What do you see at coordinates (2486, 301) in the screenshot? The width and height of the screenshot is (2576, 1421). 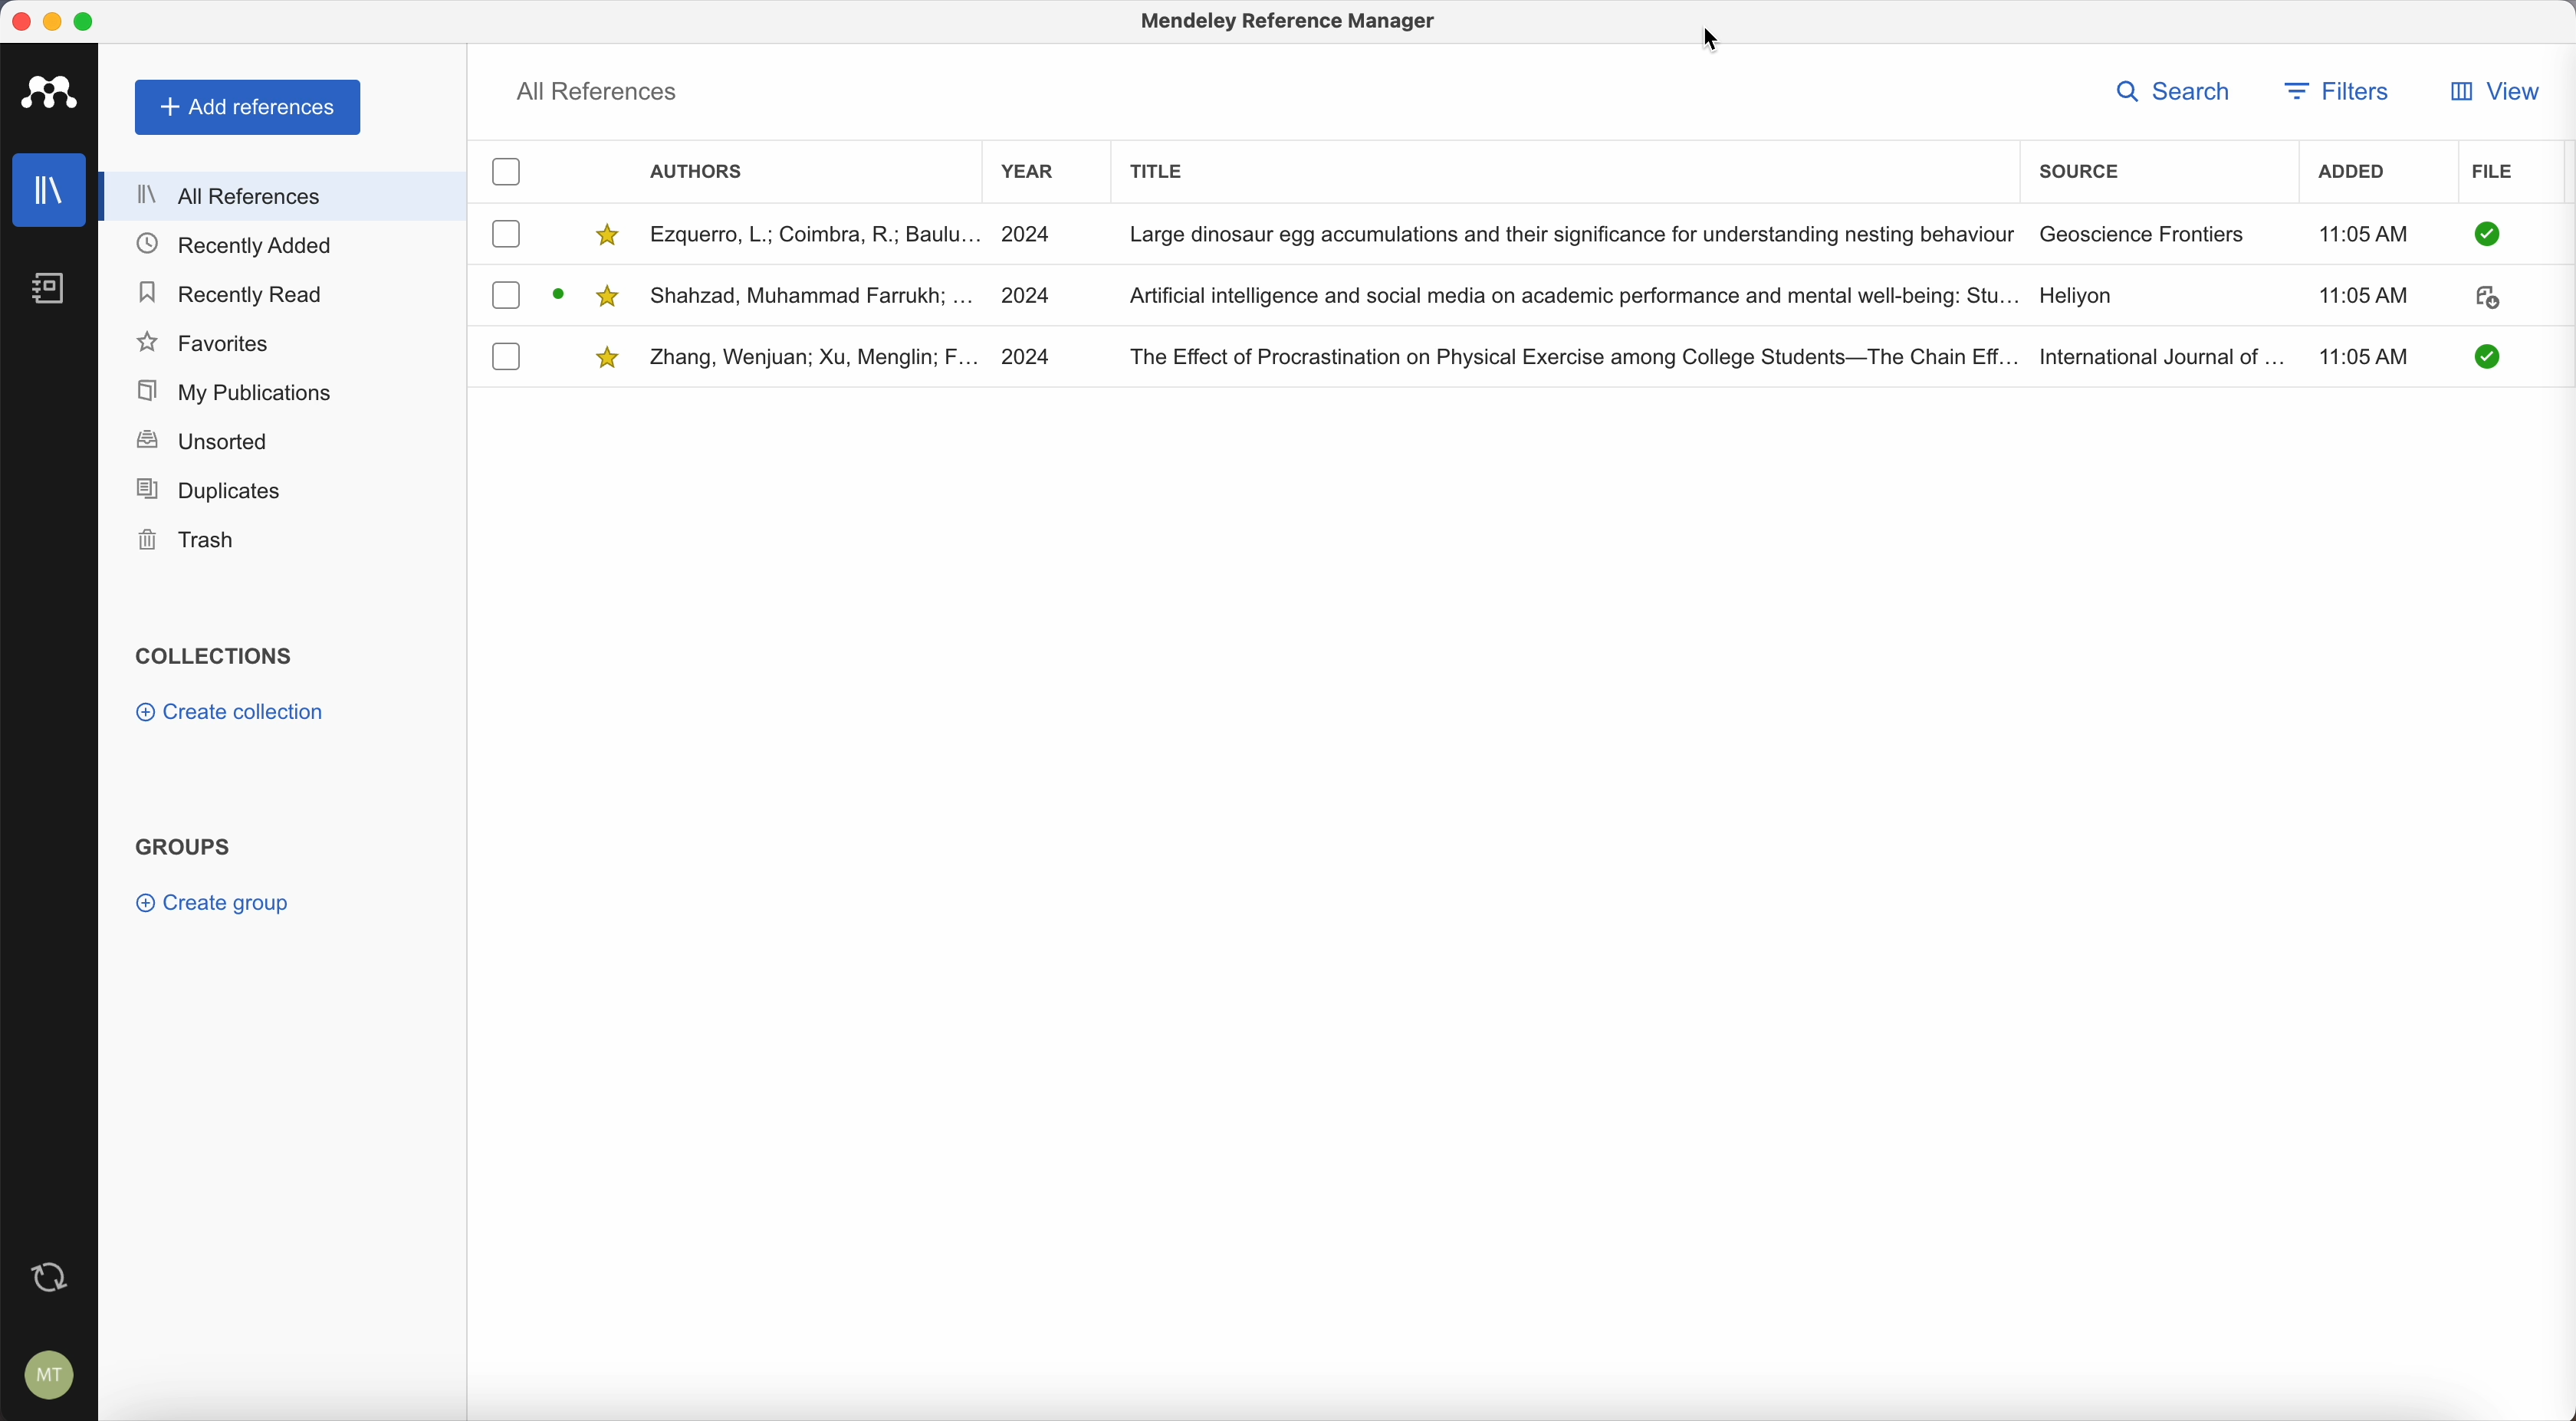 I see `download document` at bounding box center [2486, 301].